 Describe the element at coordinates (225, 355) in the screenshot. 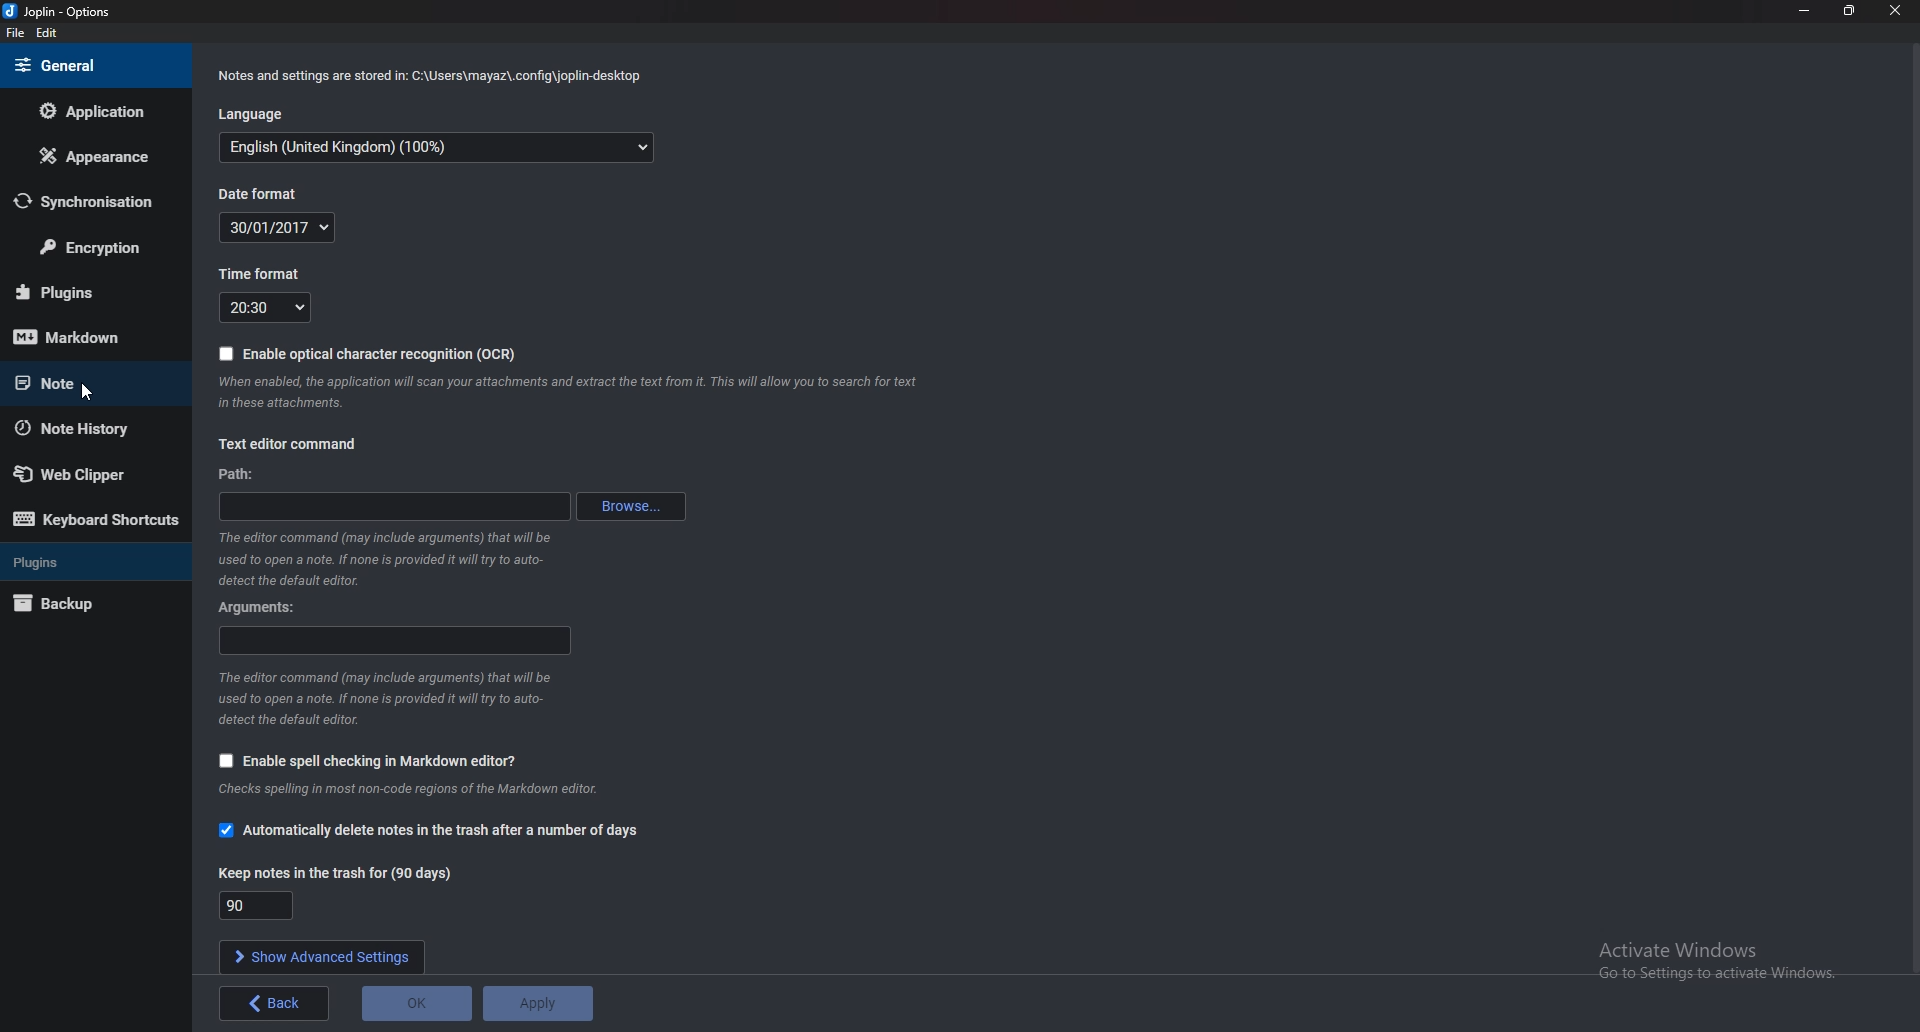

I see `Checkbox ` at that location.